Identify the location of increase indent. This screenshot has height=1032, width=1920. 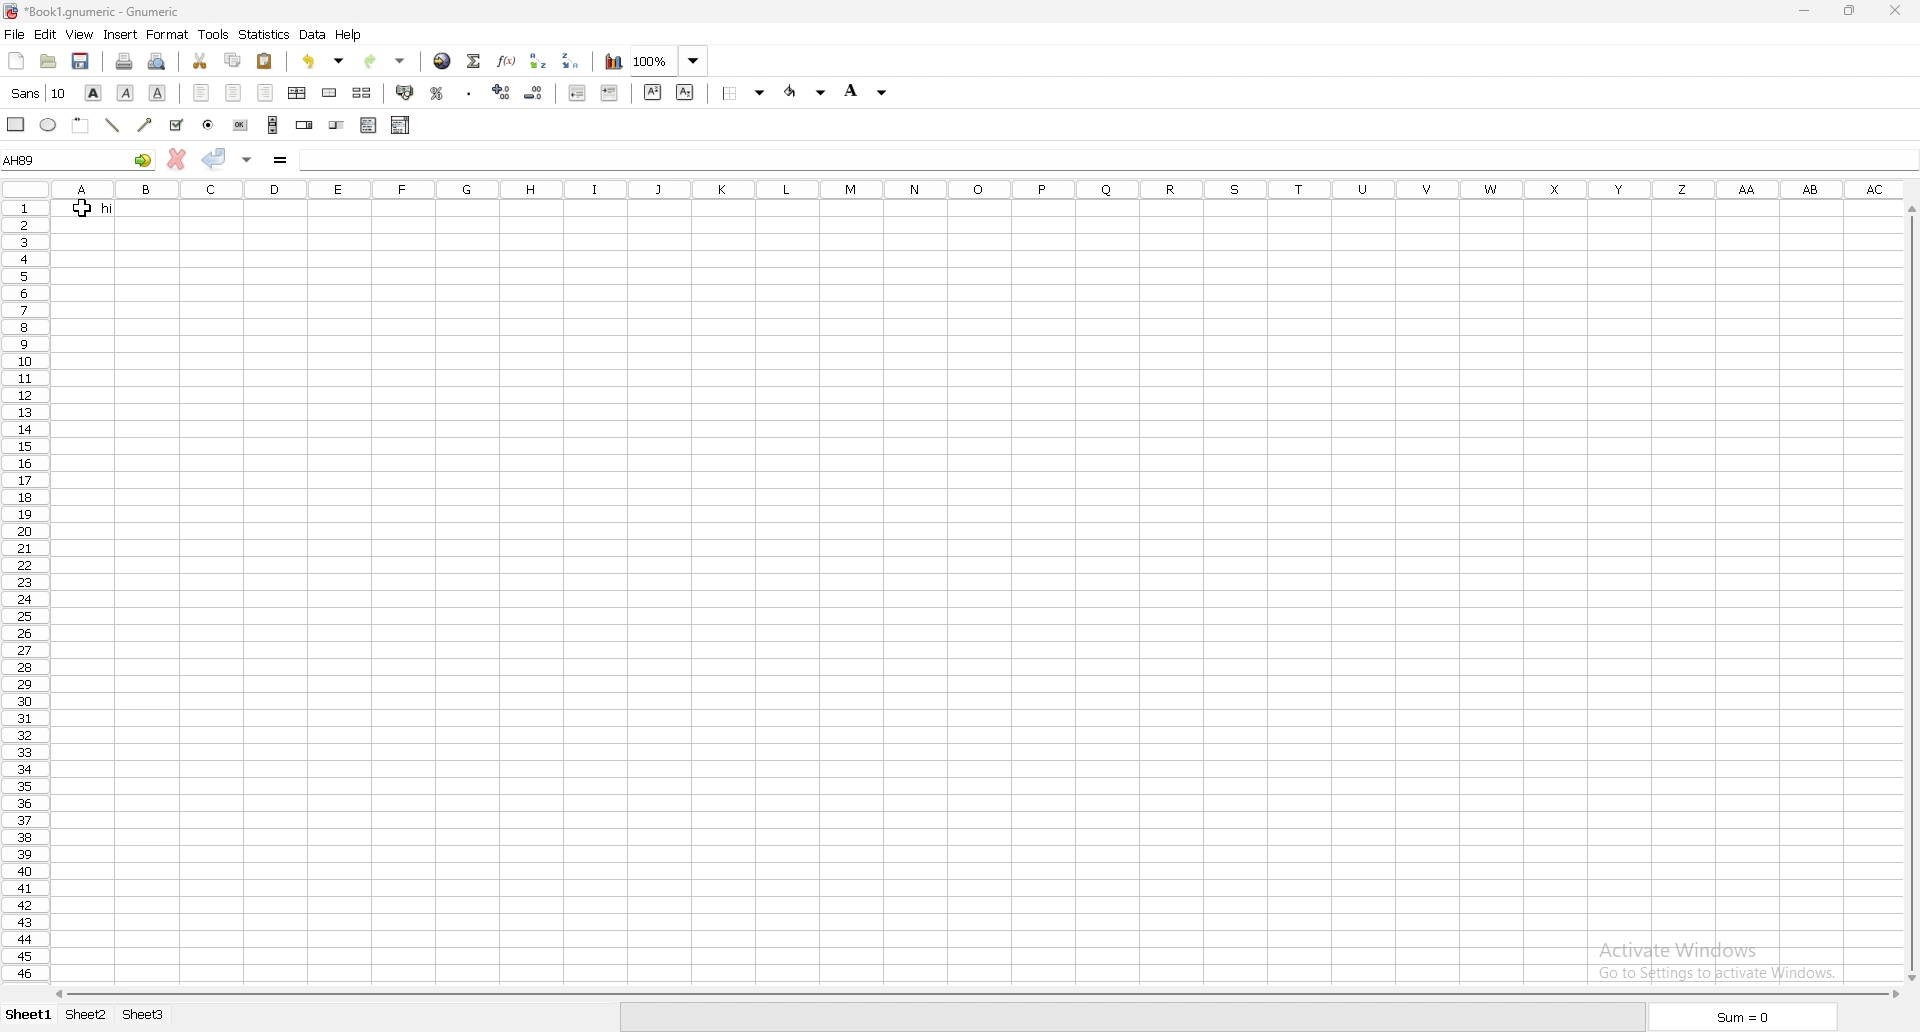
(610, 93).